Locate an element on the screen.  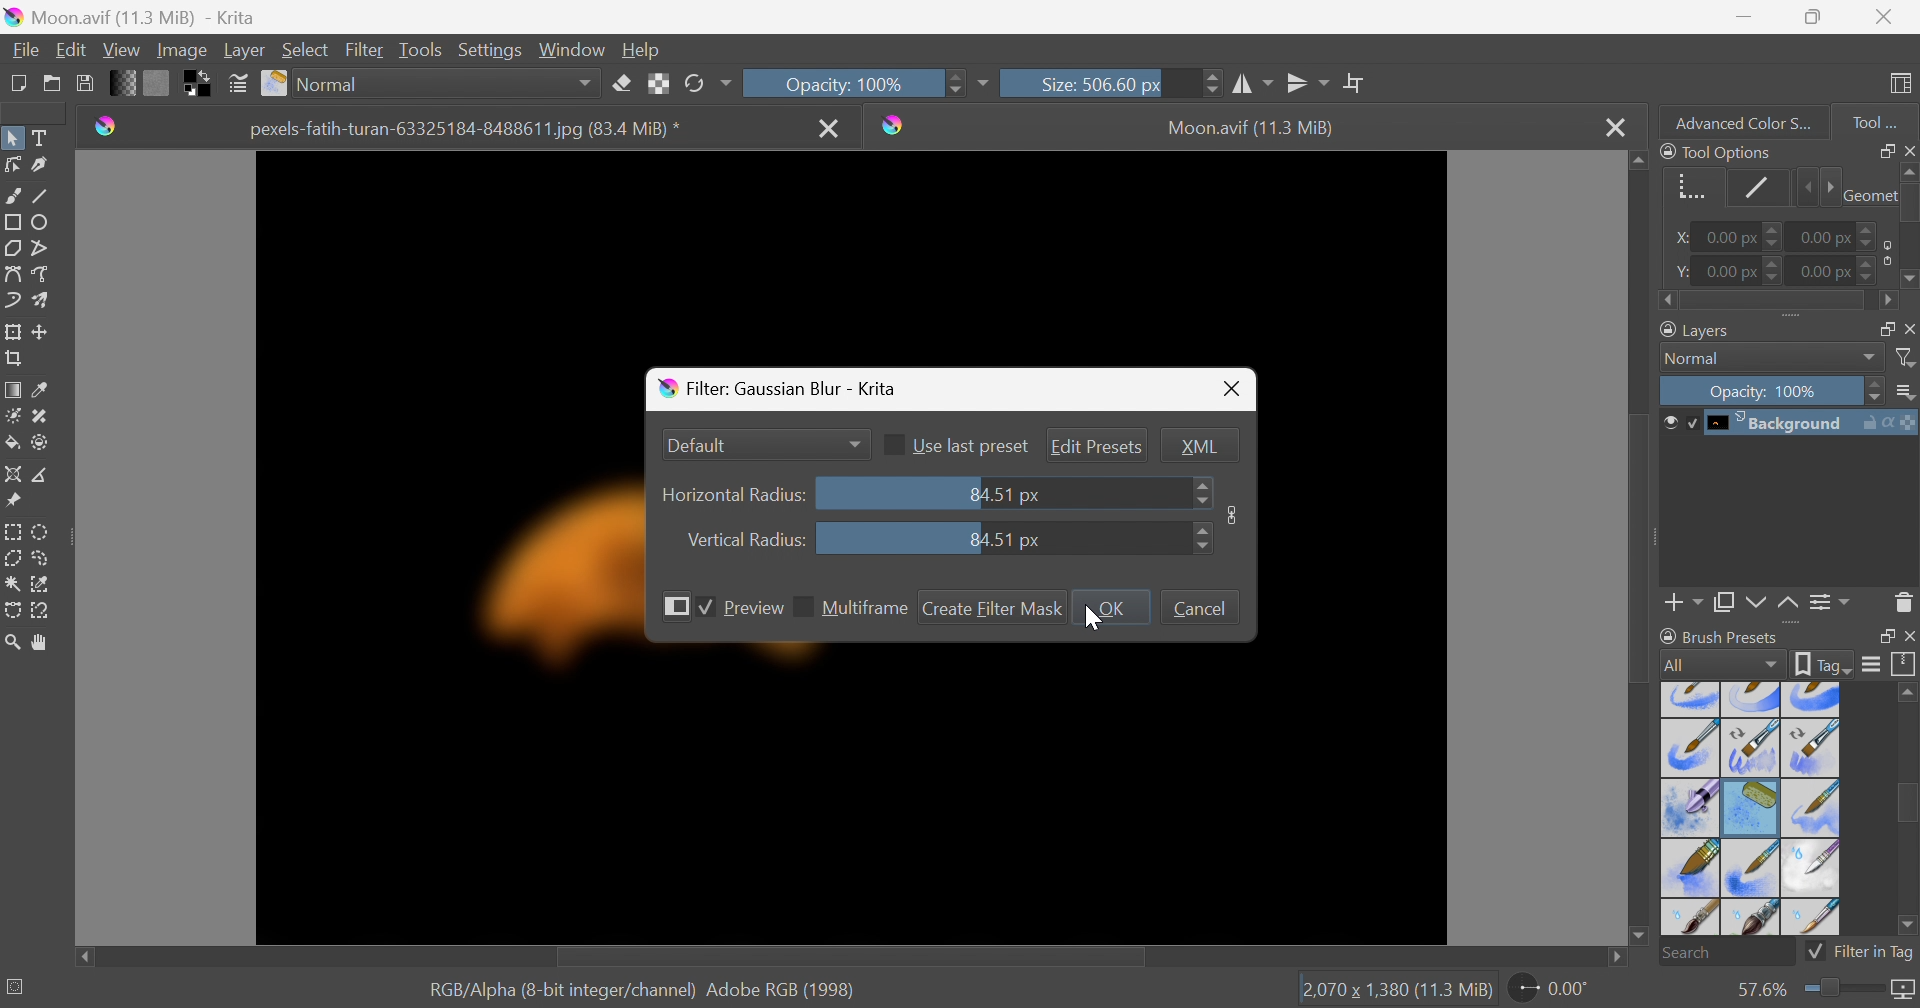
Moon.avif (11.3 MiB) is located at coordinates (1252, 130).